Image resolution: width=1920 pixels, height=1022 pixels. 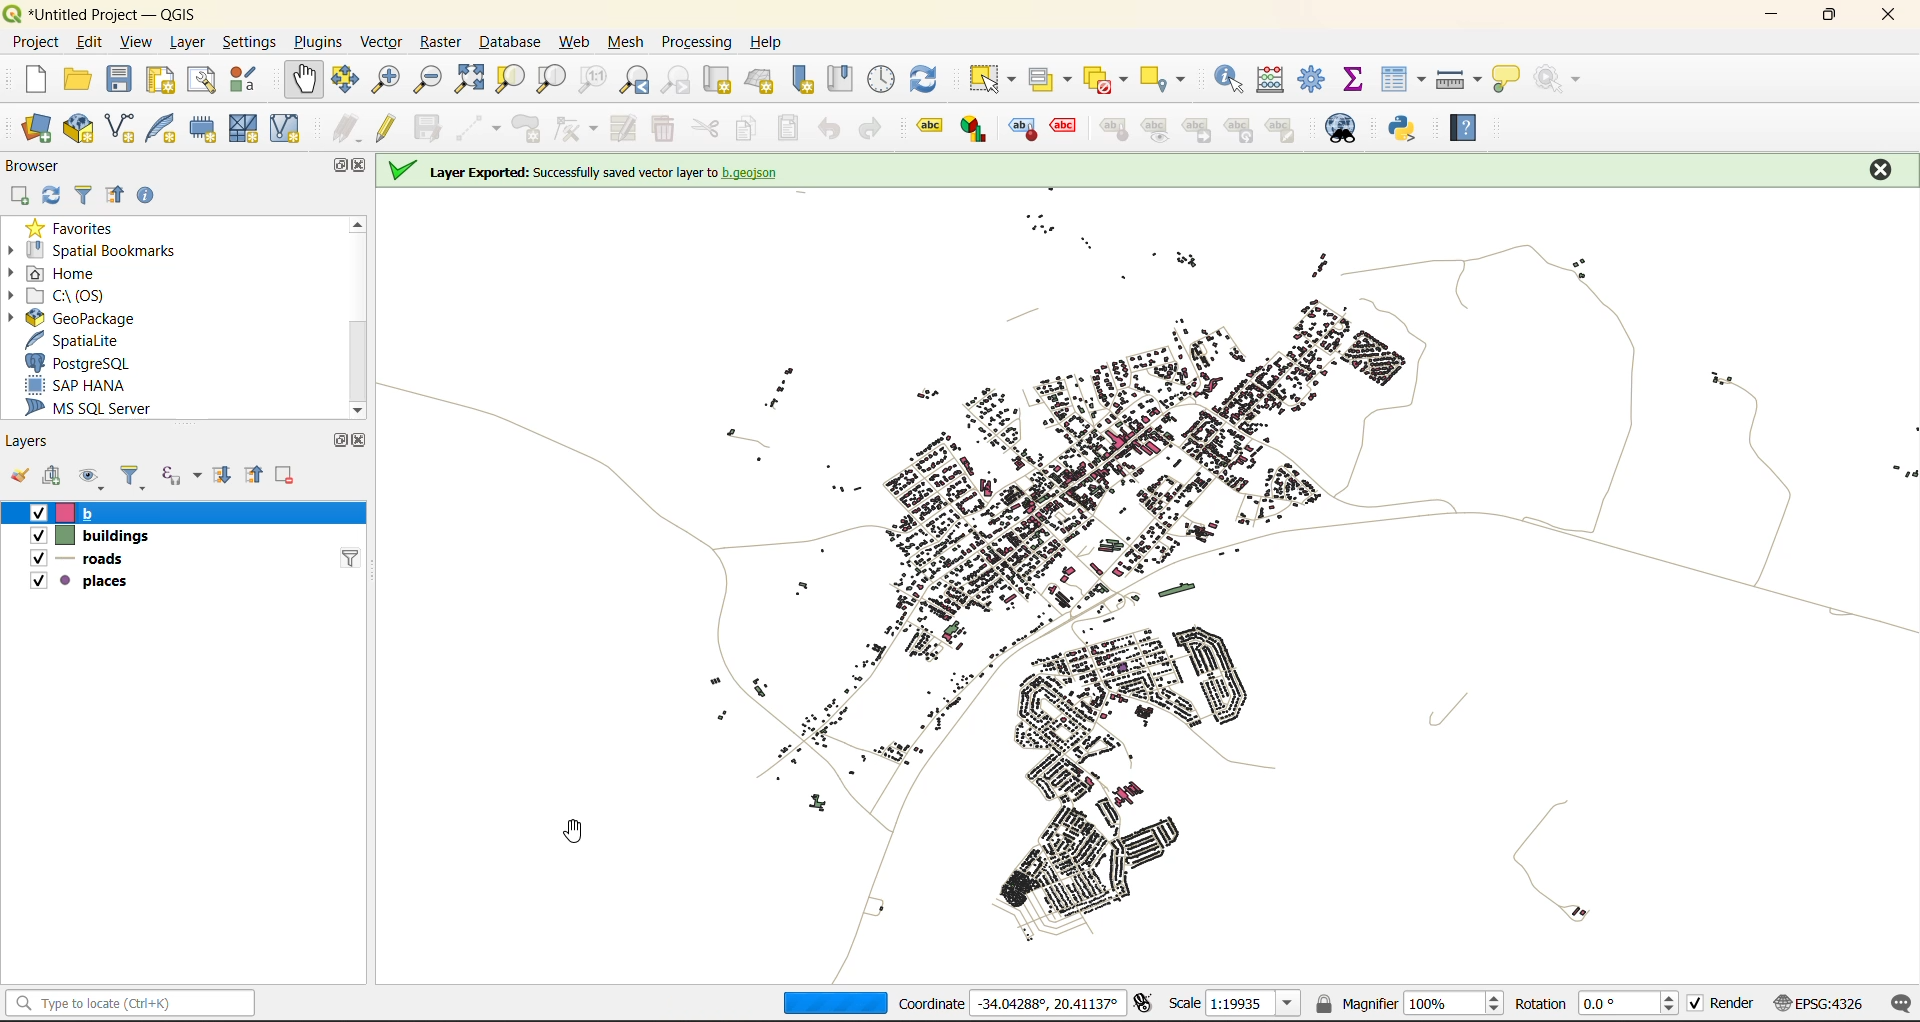 I want to click on toolbox, so click(x=1315, y=77).